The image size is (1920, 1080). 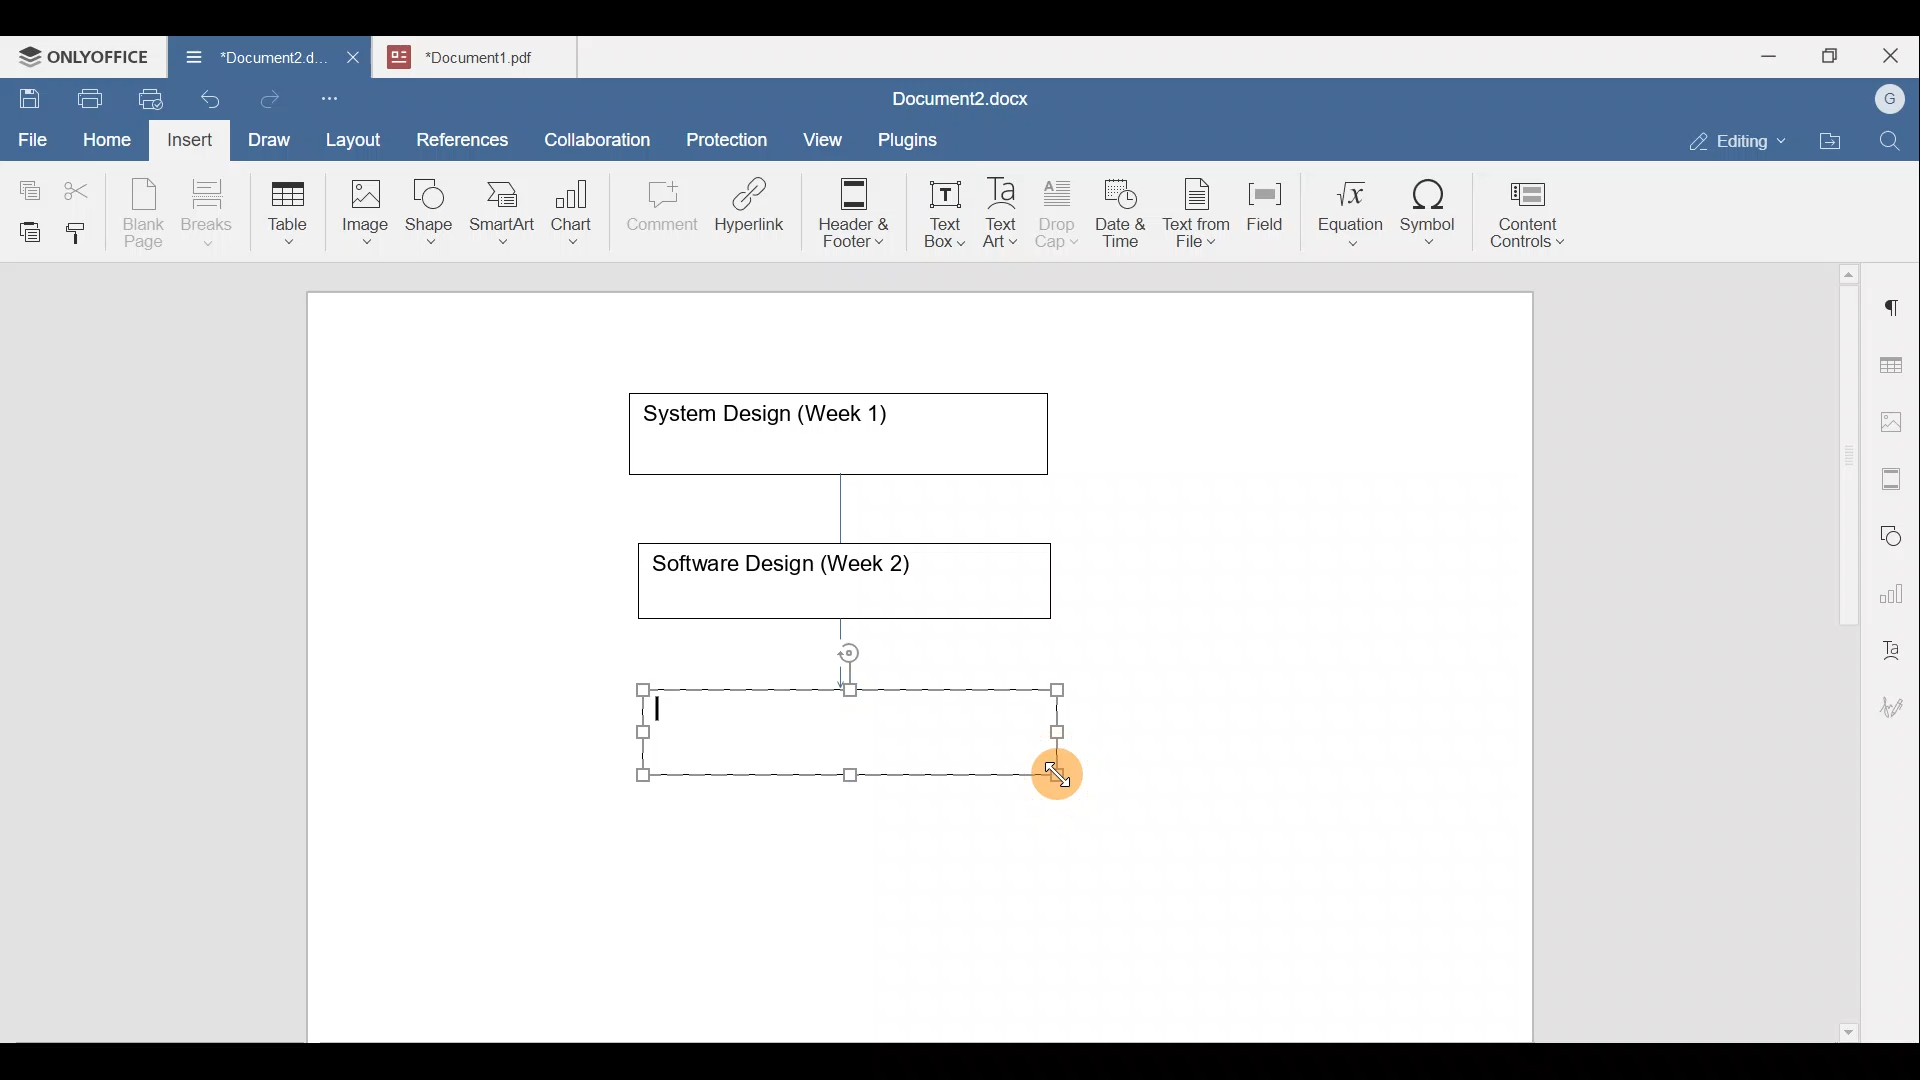 I want to click on Redo, so click(x=269, y=100).